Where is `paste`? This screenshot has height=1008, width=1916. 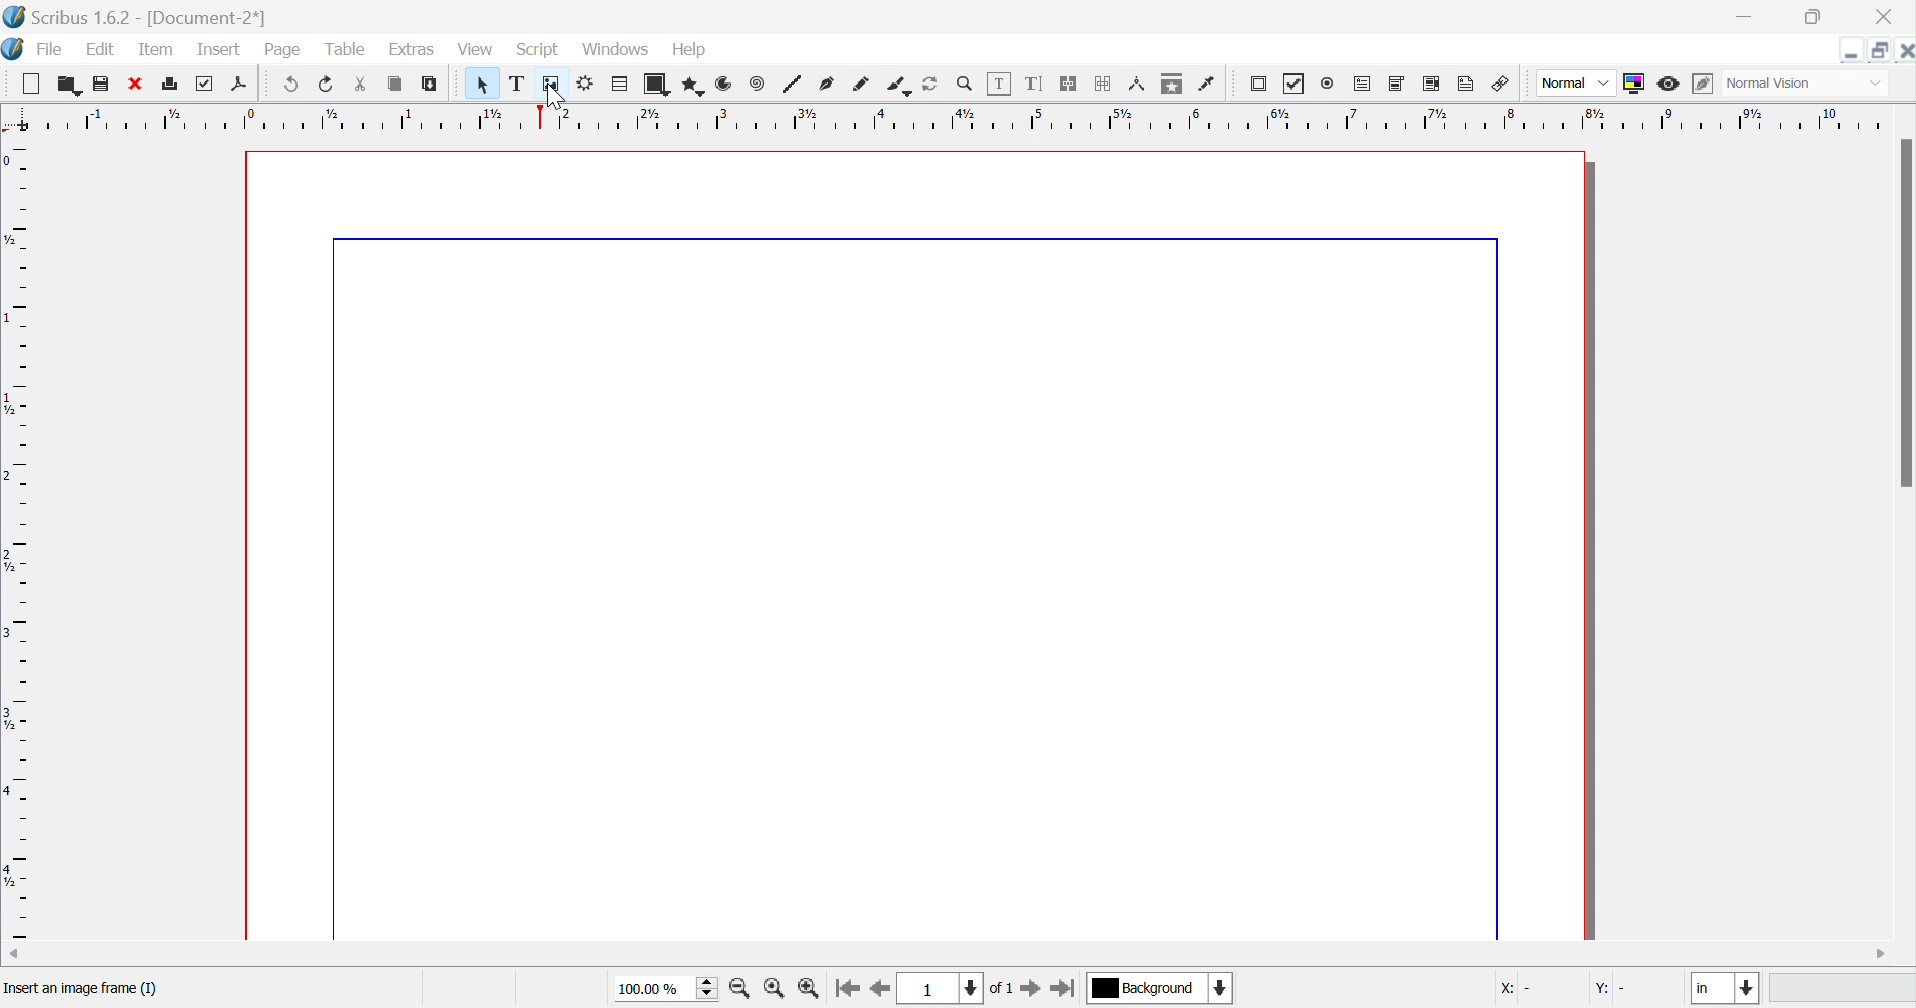 paste is located at coordinates (430, 83).